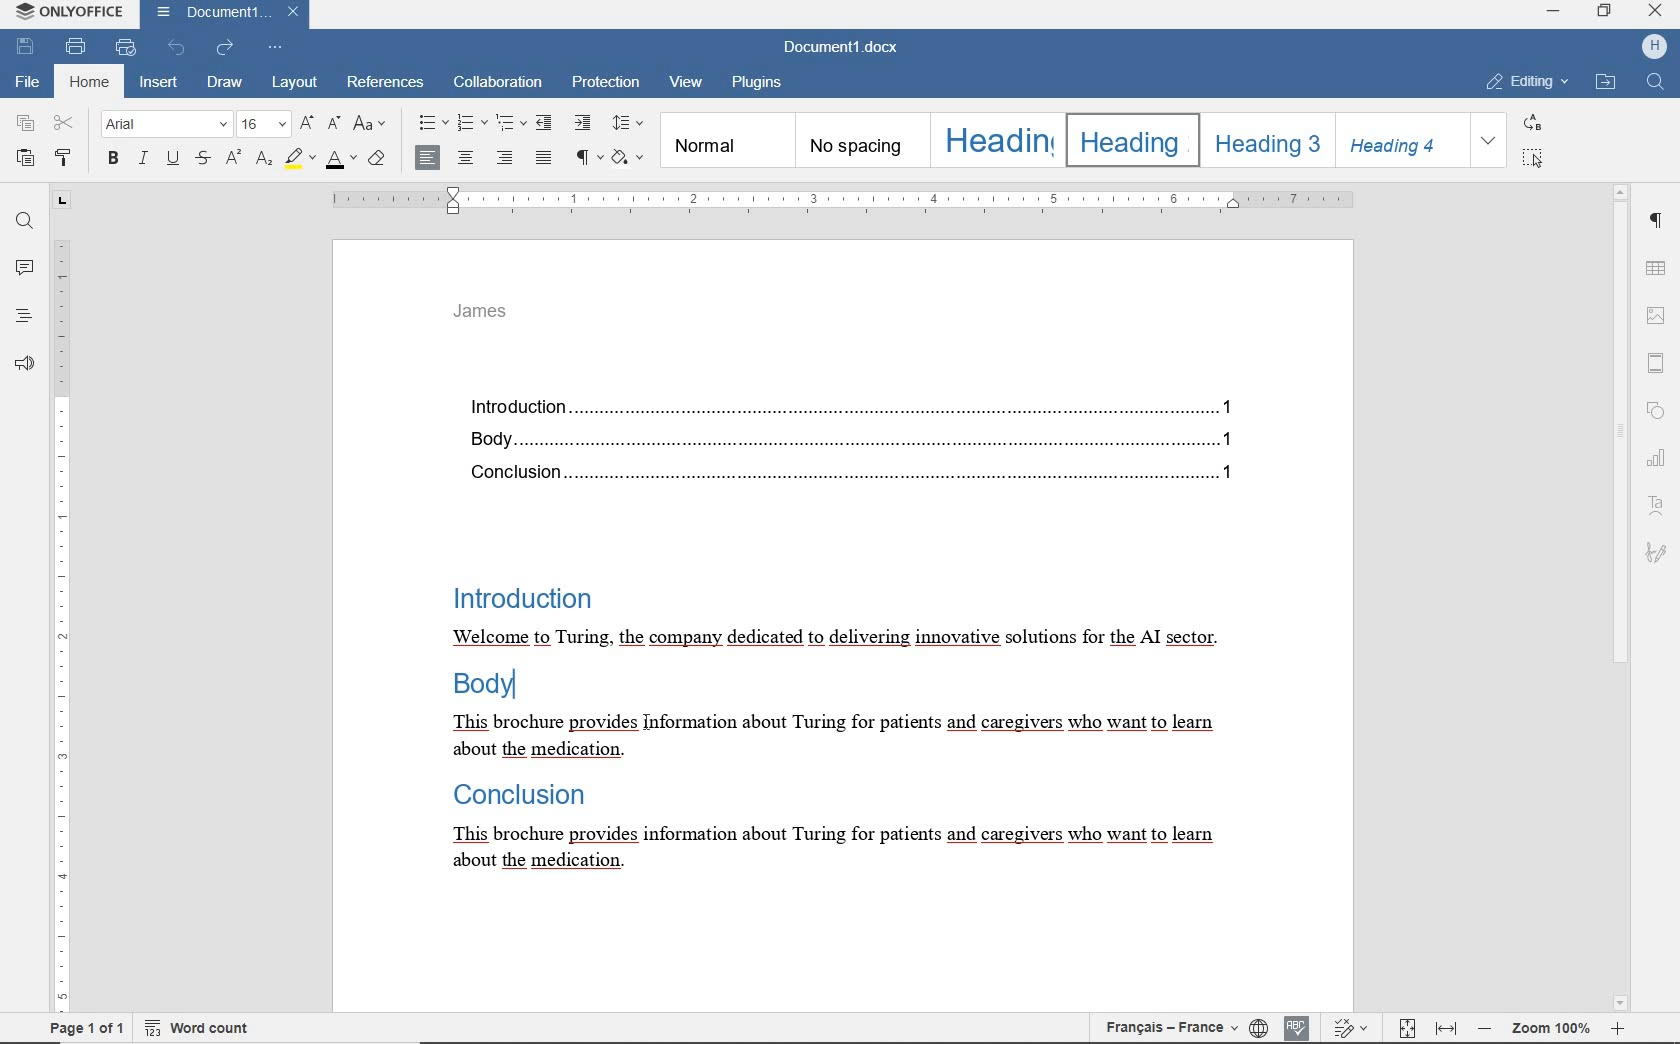 The width and height of the screenshot is (1680, 1044). What do you see at coordinates (176, 47) in the screenshot?
I see `UNDO` at bounding box center [176, 47].